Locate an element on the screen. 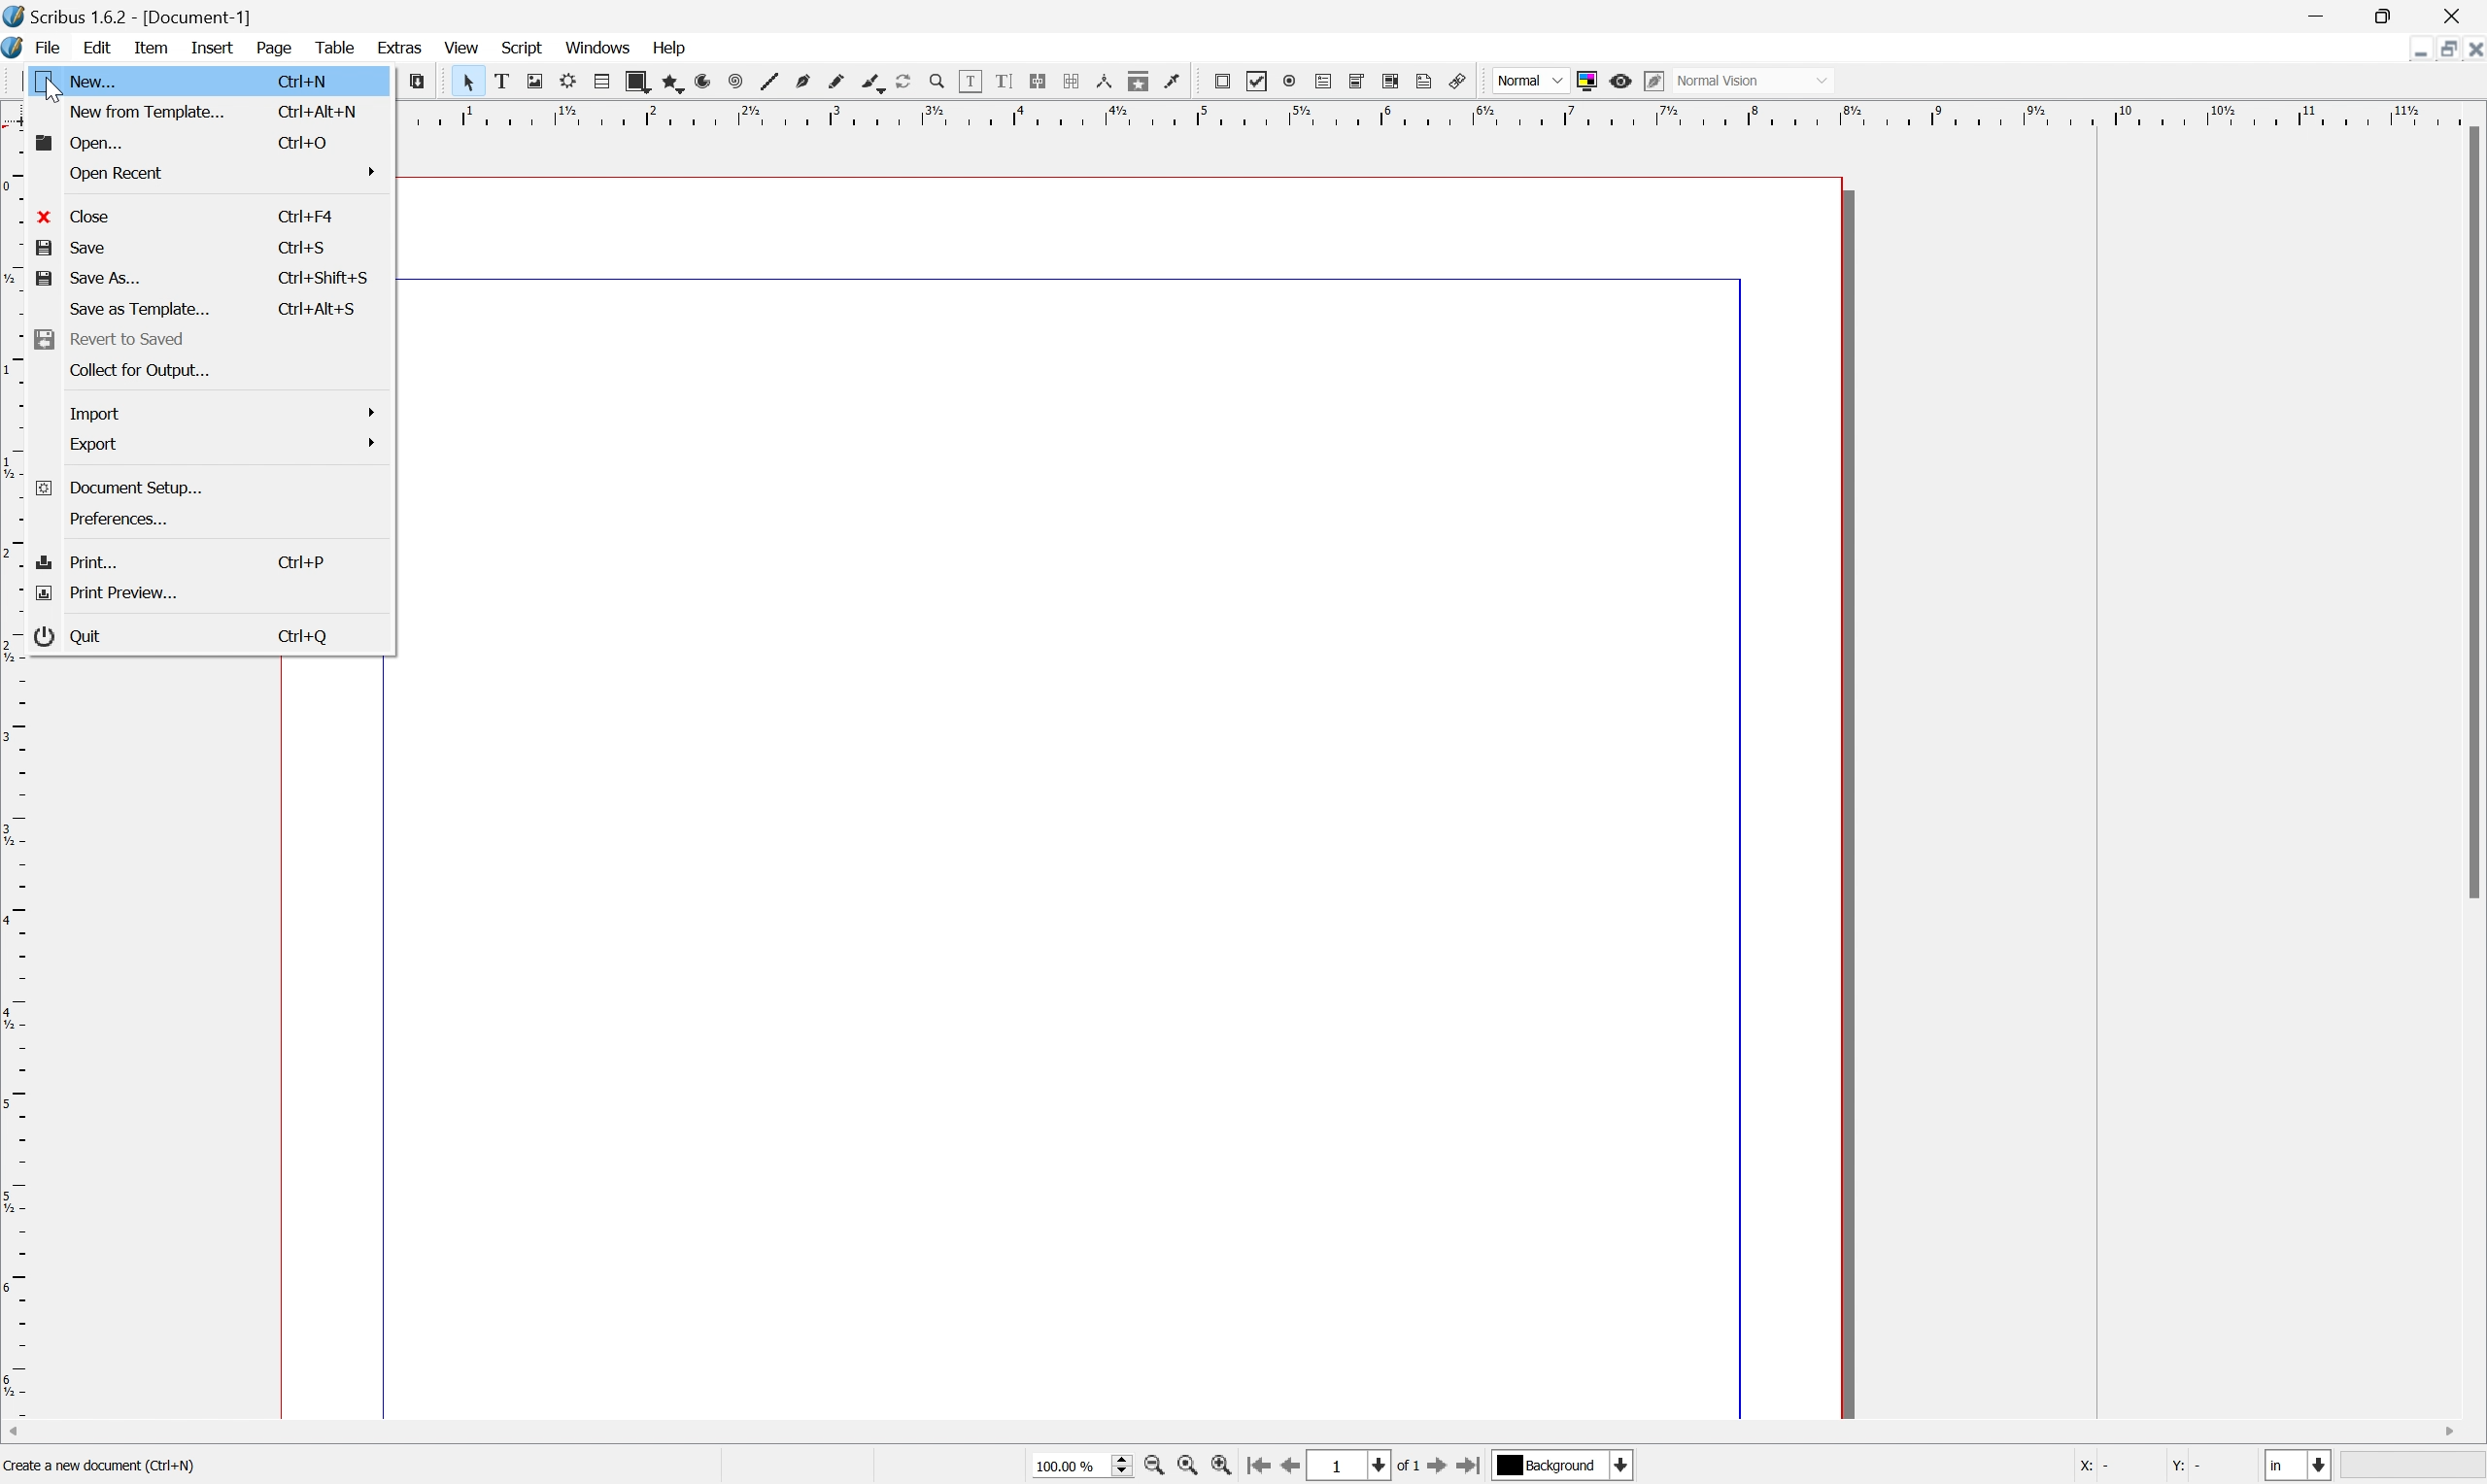 The width and height of the screenshot is (2487, 1484). PDF push button is located at coordinates (1220, 81).